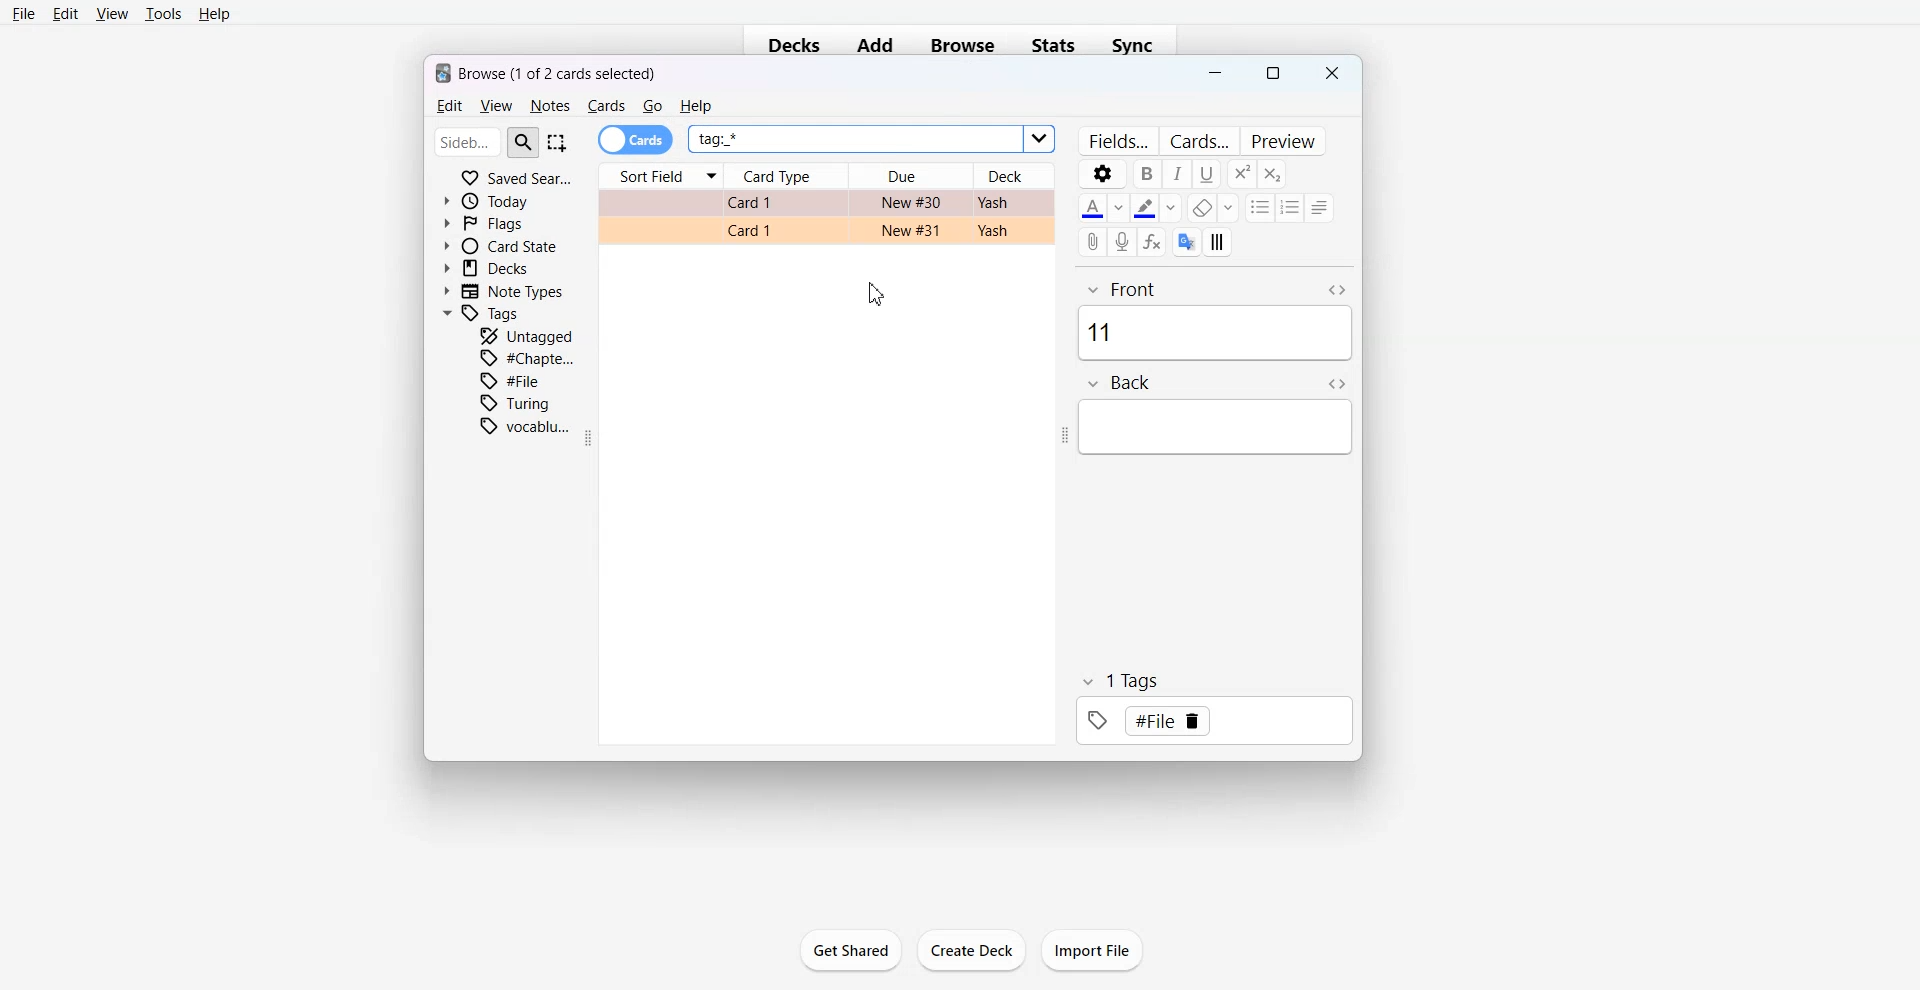  Describe the element at coordinates (962, 45) in the screenshot. I see `Browse` at that location.